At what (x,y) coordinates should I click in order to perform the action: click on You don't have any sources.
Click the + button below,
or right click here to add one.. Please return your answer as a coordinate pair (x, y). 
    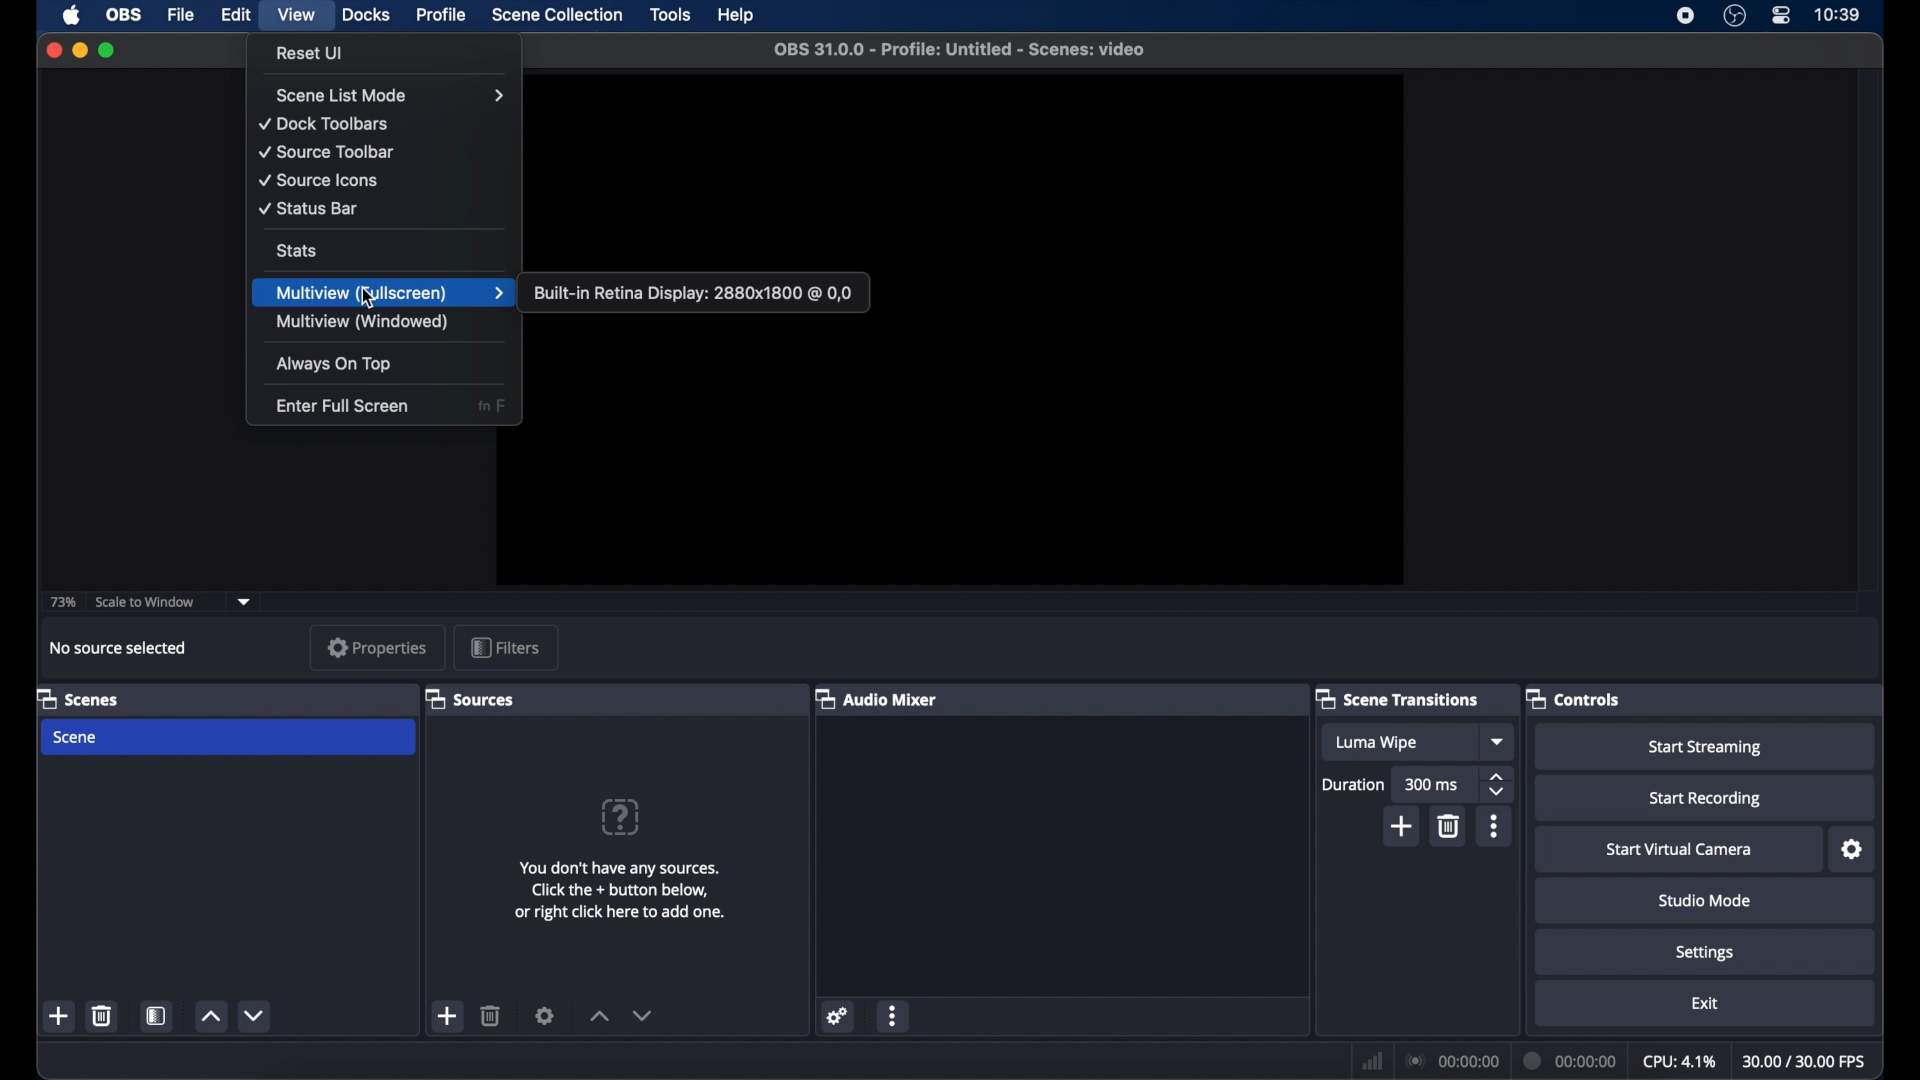
    Looking at the image, I should click on (626, 890).